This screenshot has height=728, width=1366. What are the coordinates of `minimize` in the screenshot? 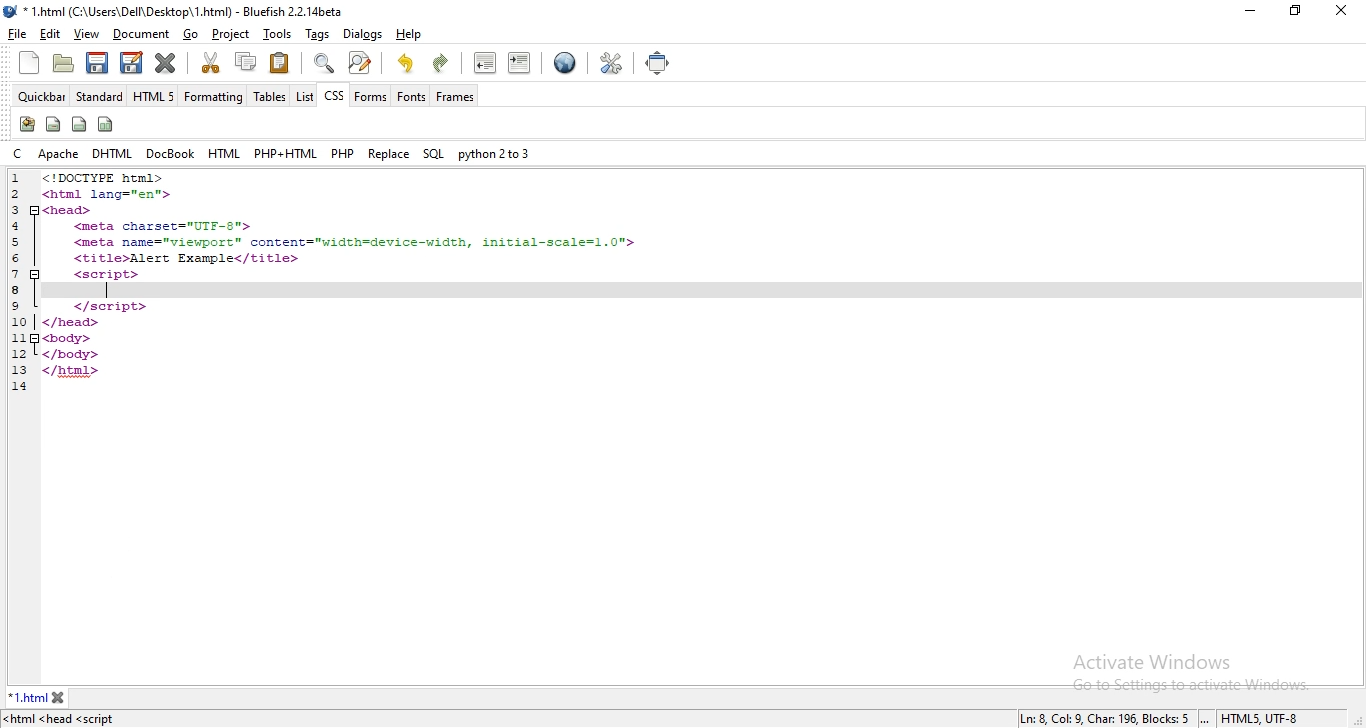 It's located at (1249, 11).